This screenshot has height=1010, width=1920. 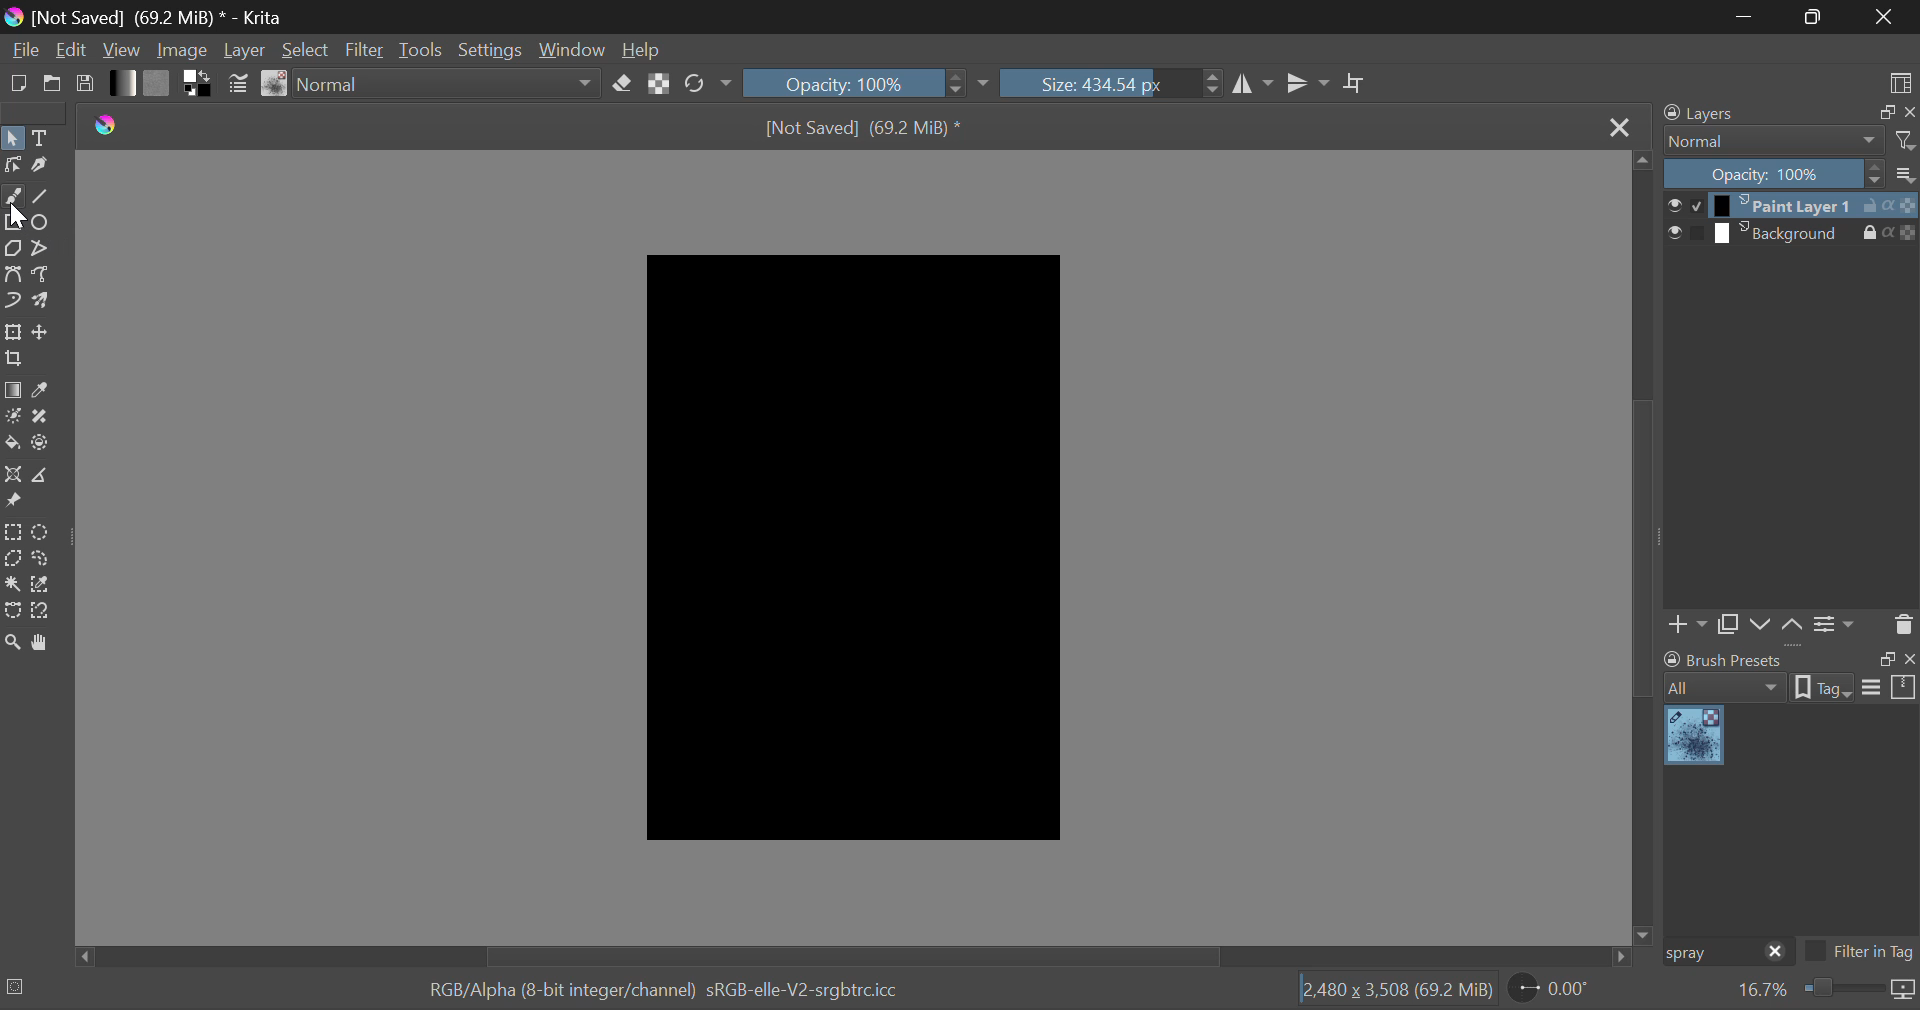 What do you see at coordinates (1883, 659) in the screenshot?
I see `restore` at bounding box center [1883, 659].